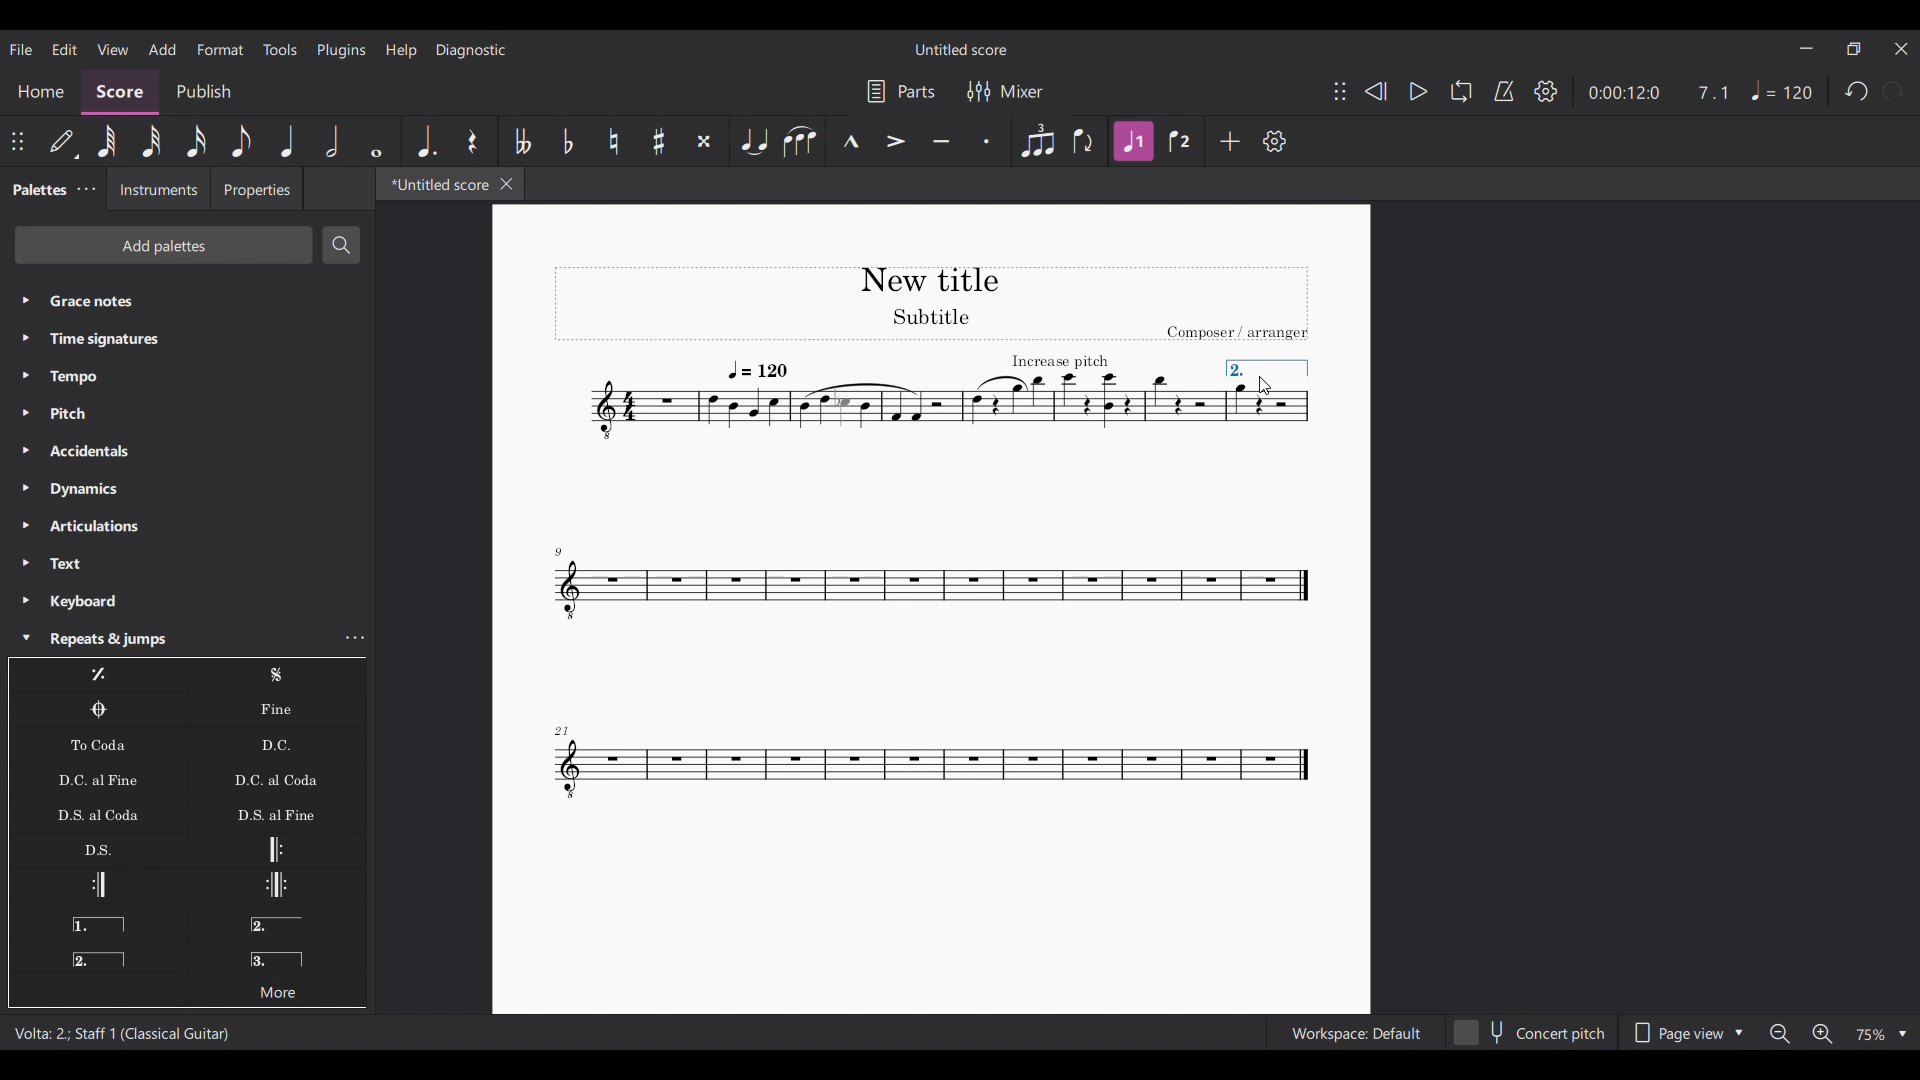 This screenshot has width=1920, height=1080. Describe the element at coordinates (97, 920) in the screenshot. I see `Prima volta` at that location.